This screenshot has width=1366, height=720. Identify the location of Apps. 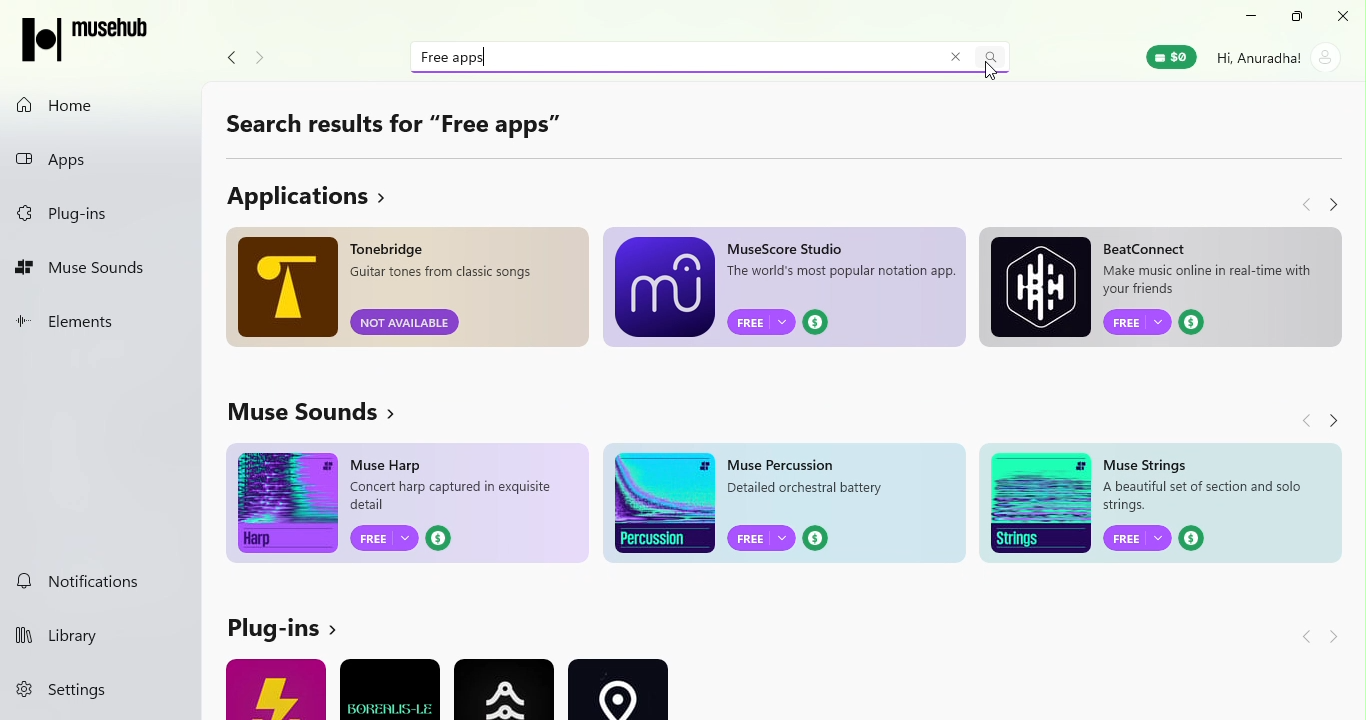
(98, 160).